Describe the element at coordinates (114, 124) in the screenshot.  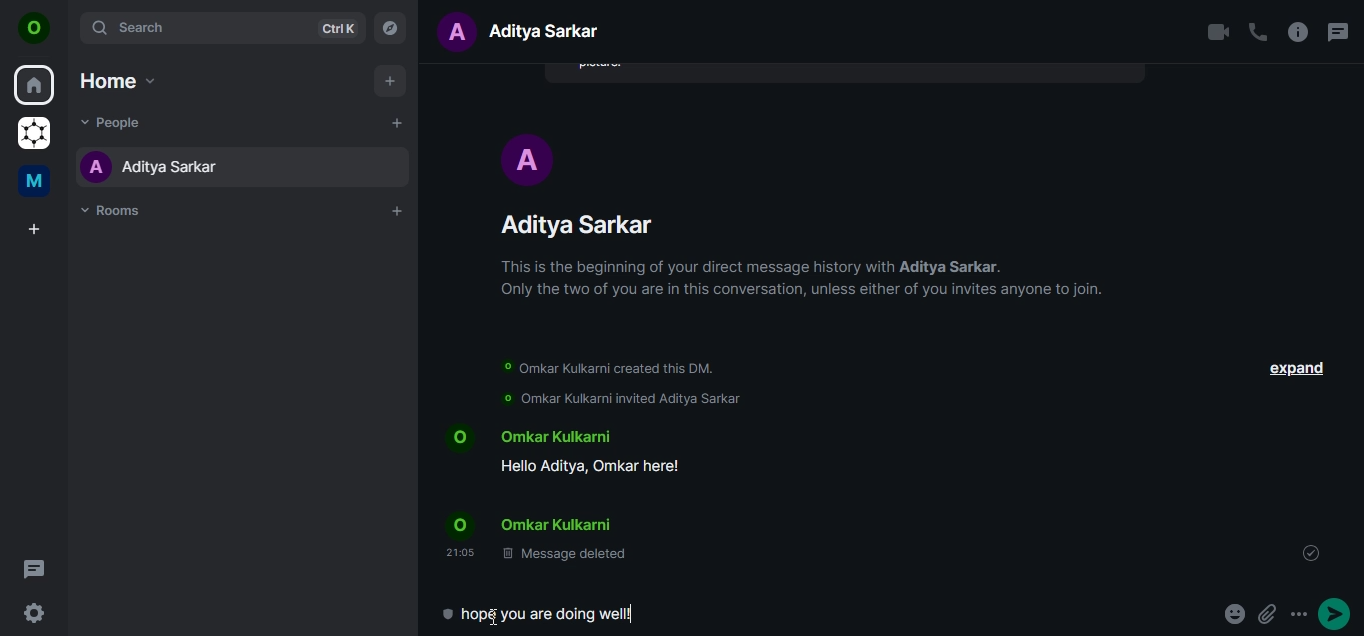
I see `people` at that location.